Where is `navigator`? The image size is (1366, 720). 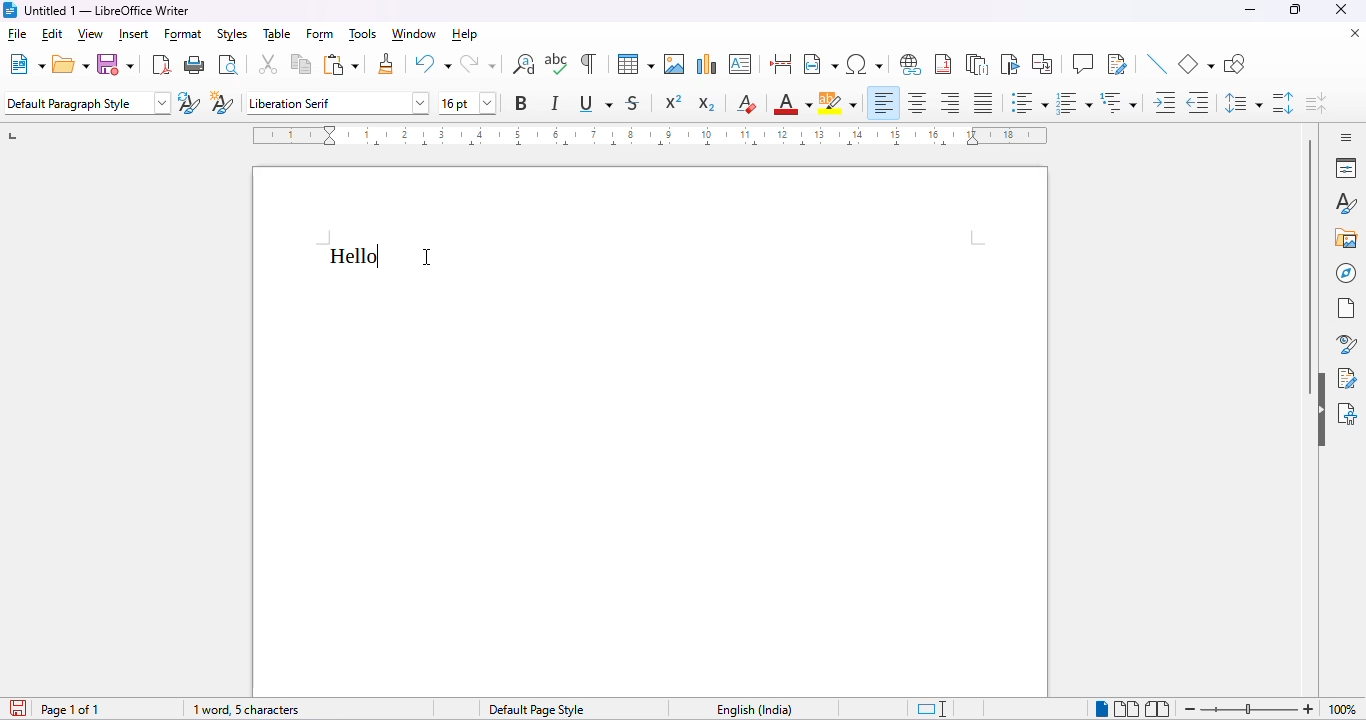
navigator is located at coordinates (1346, 273).